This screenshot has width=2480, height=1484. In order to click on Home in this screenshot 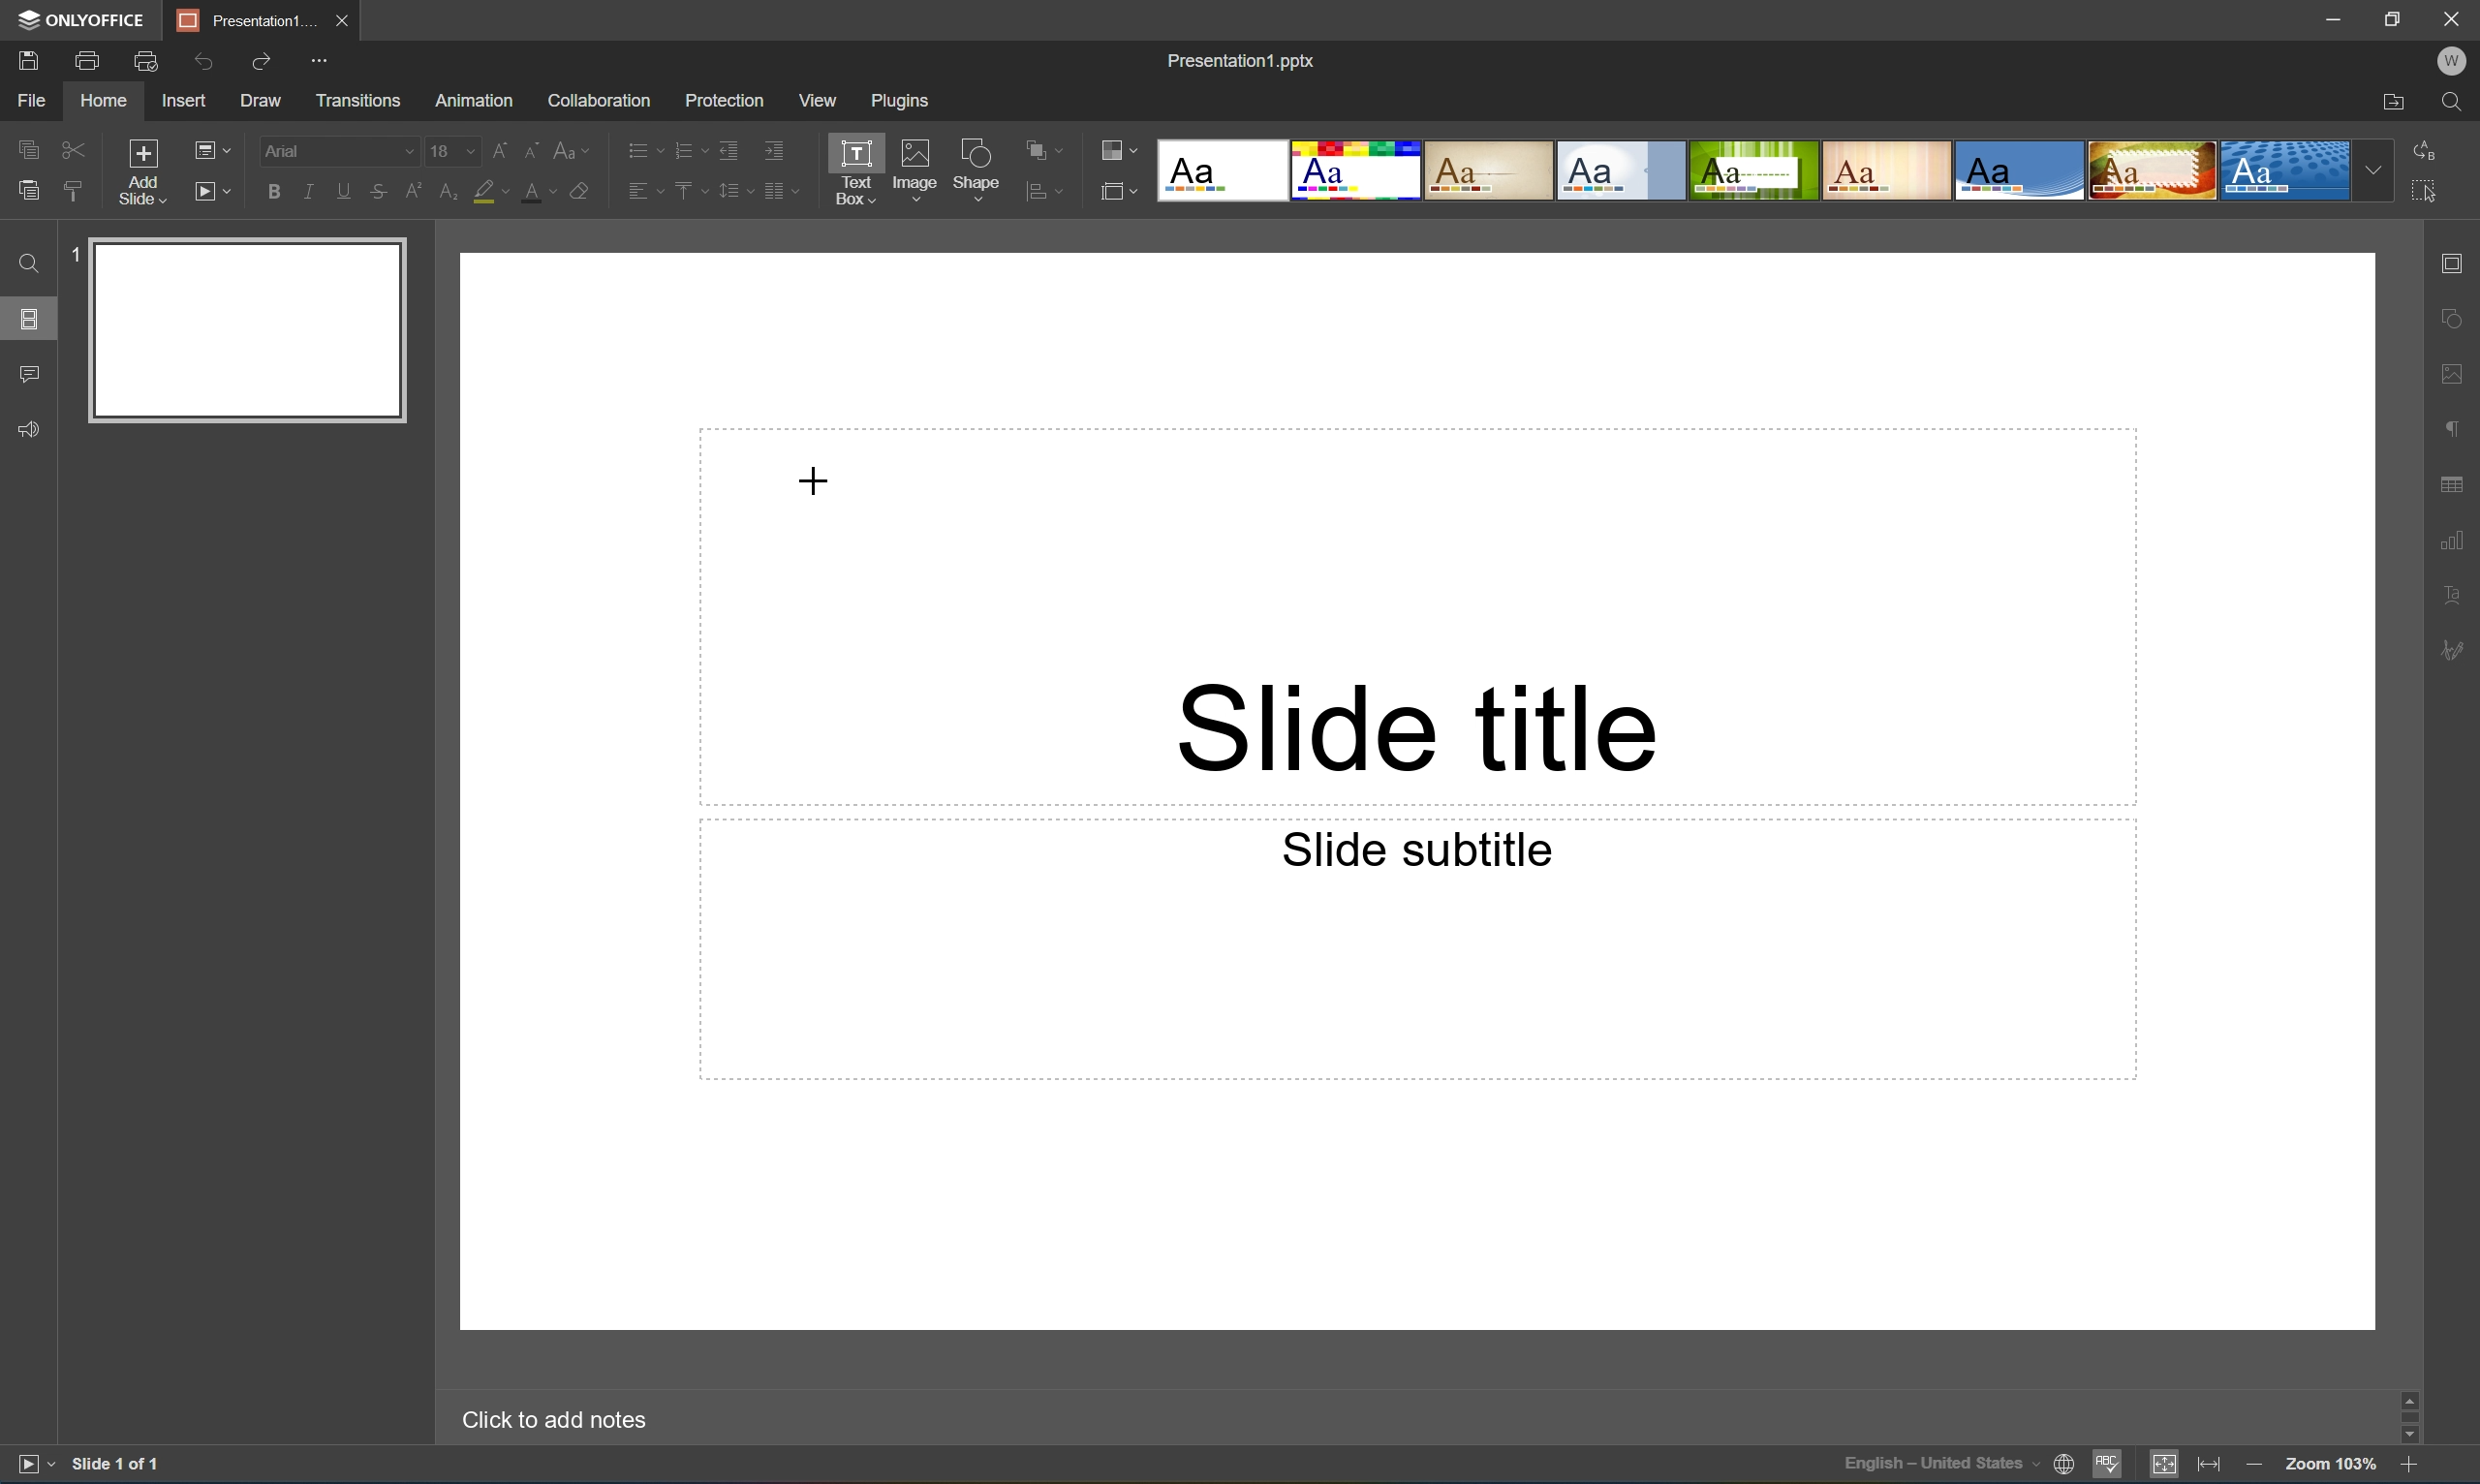, I will do `click(102, 102)`.